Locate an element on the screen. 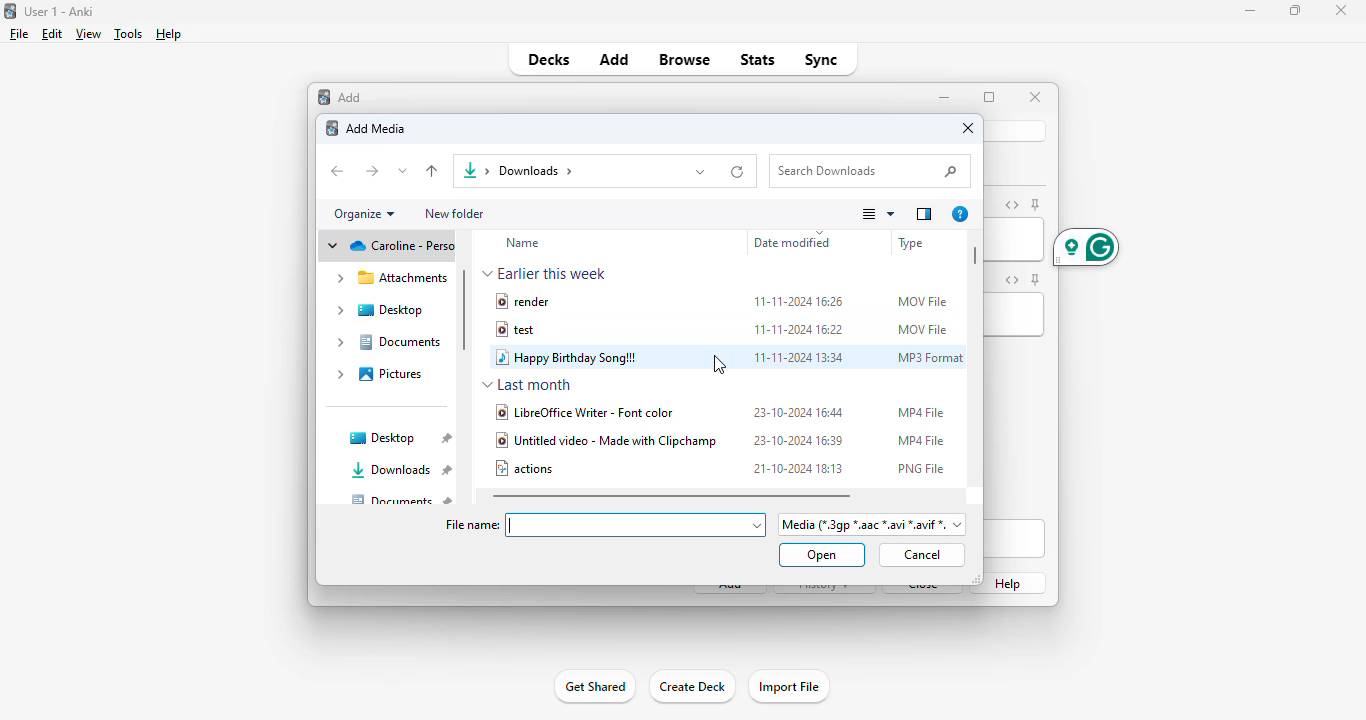 The width and height of the screenshot is (1366, 720). add media is located at coordinates (376, 129).